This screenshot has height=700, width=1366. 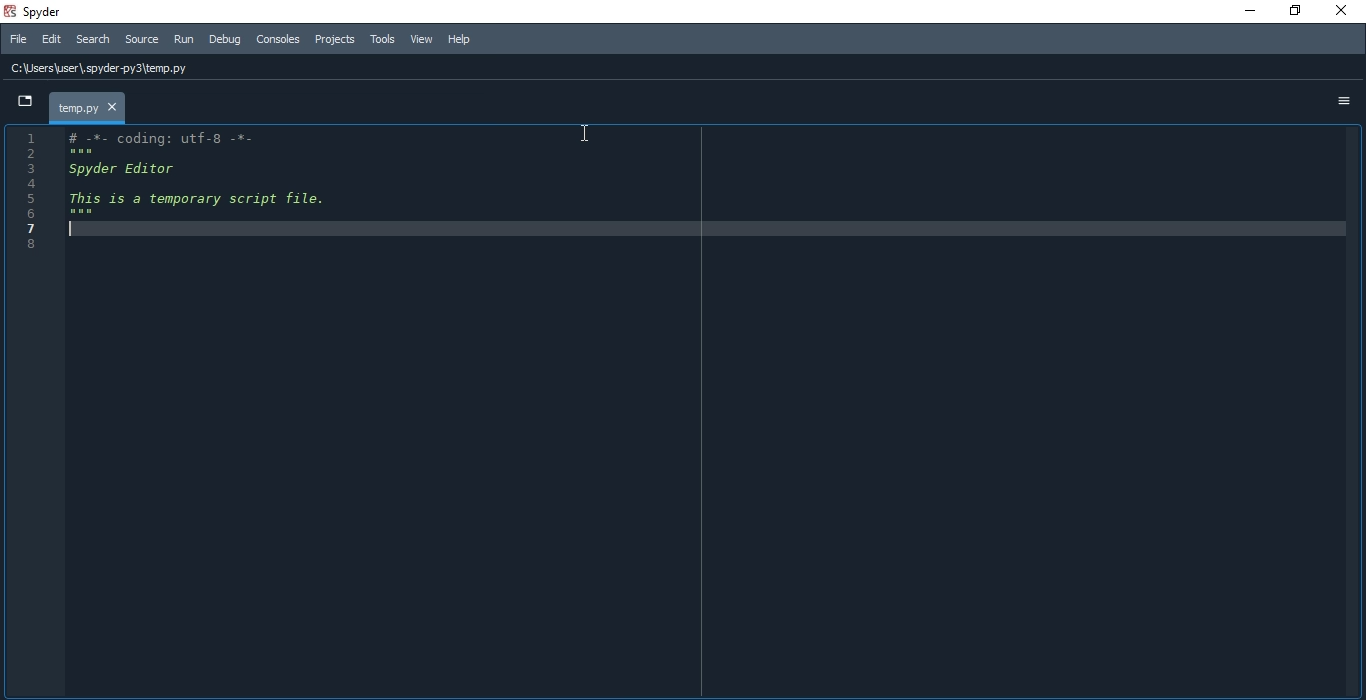 What do you see at coordinates (76, 152) in the screenshot?
I see `2 ***` at bounding box center [76, 152].